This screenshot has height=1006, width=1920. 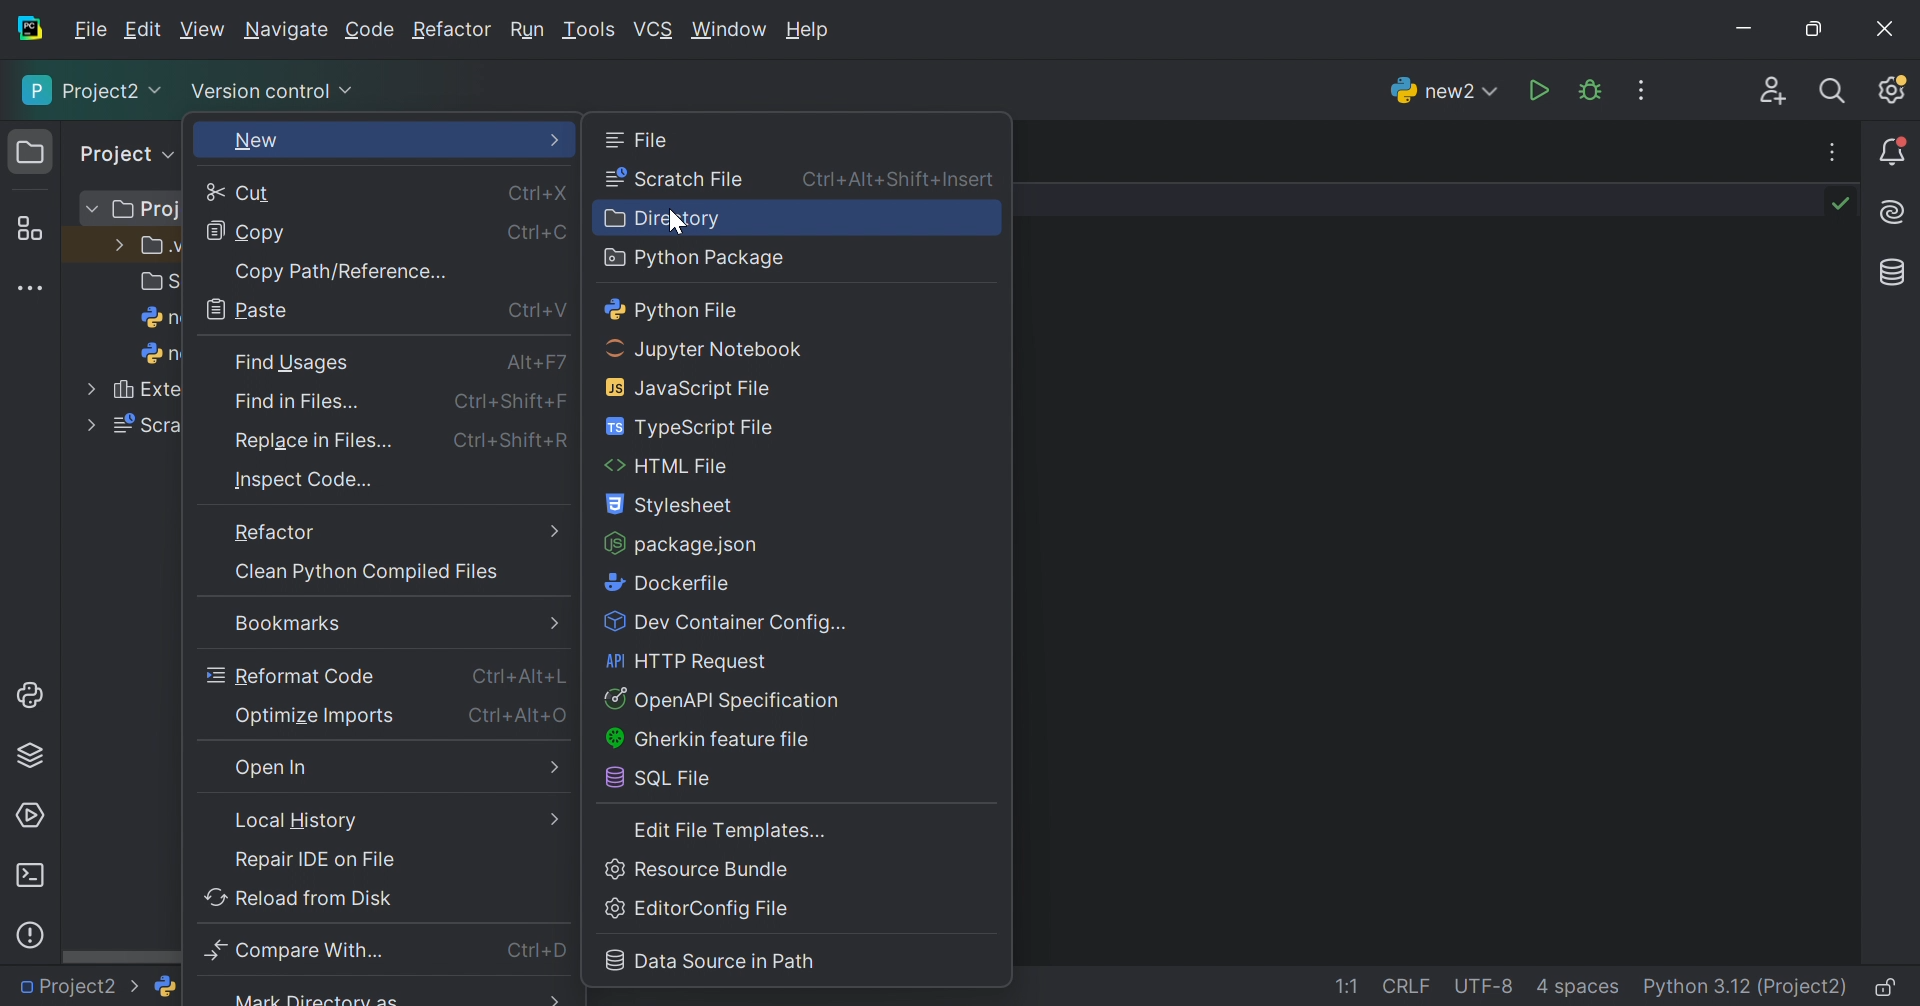 What do you see at coordinates (26, 29) in the screenshot?
I see `PyCharm icon` at bounding box center [26, 29].